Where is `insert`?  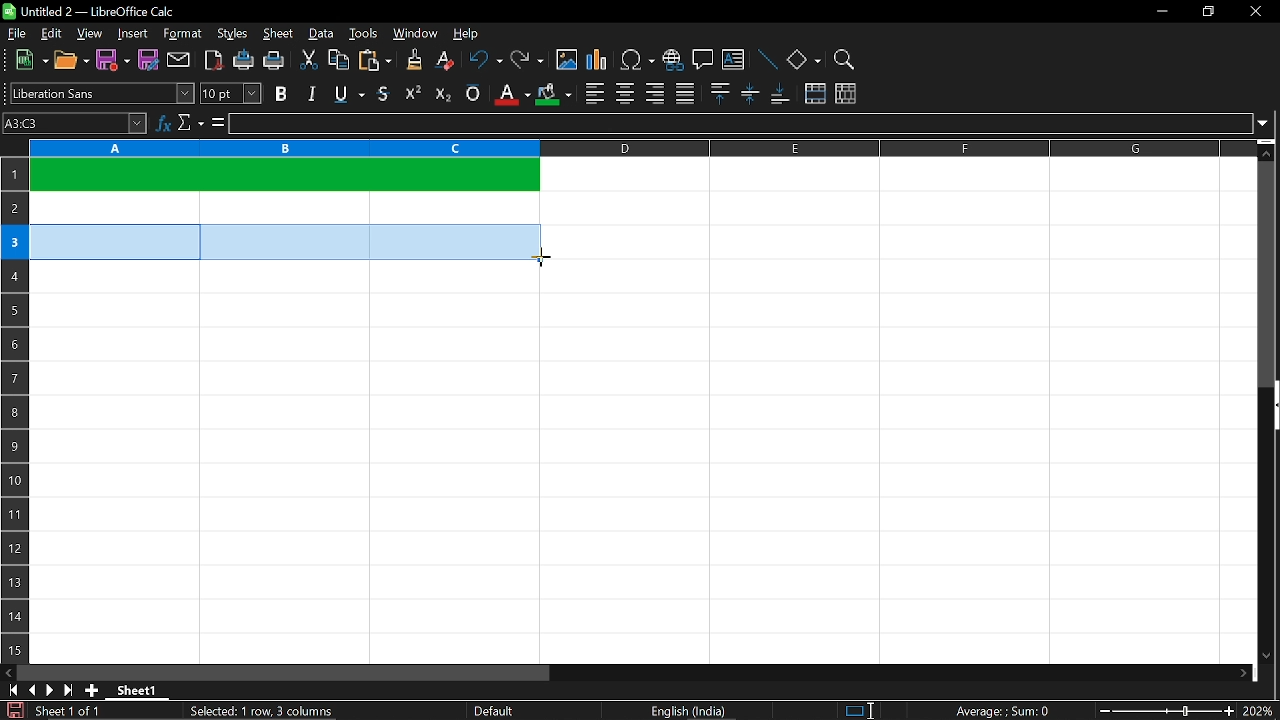
insert is located at coordinates (133, 34).